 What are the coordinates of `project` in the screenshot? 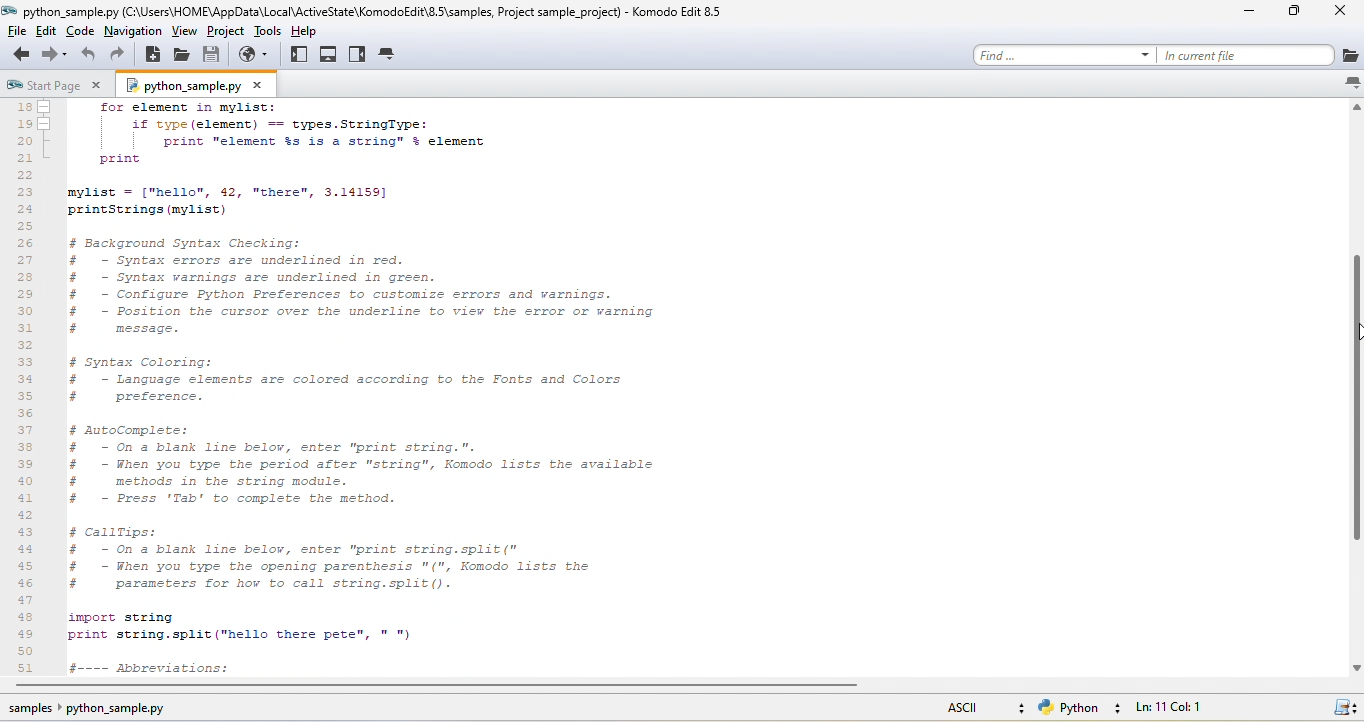 It's located at (226, 31).